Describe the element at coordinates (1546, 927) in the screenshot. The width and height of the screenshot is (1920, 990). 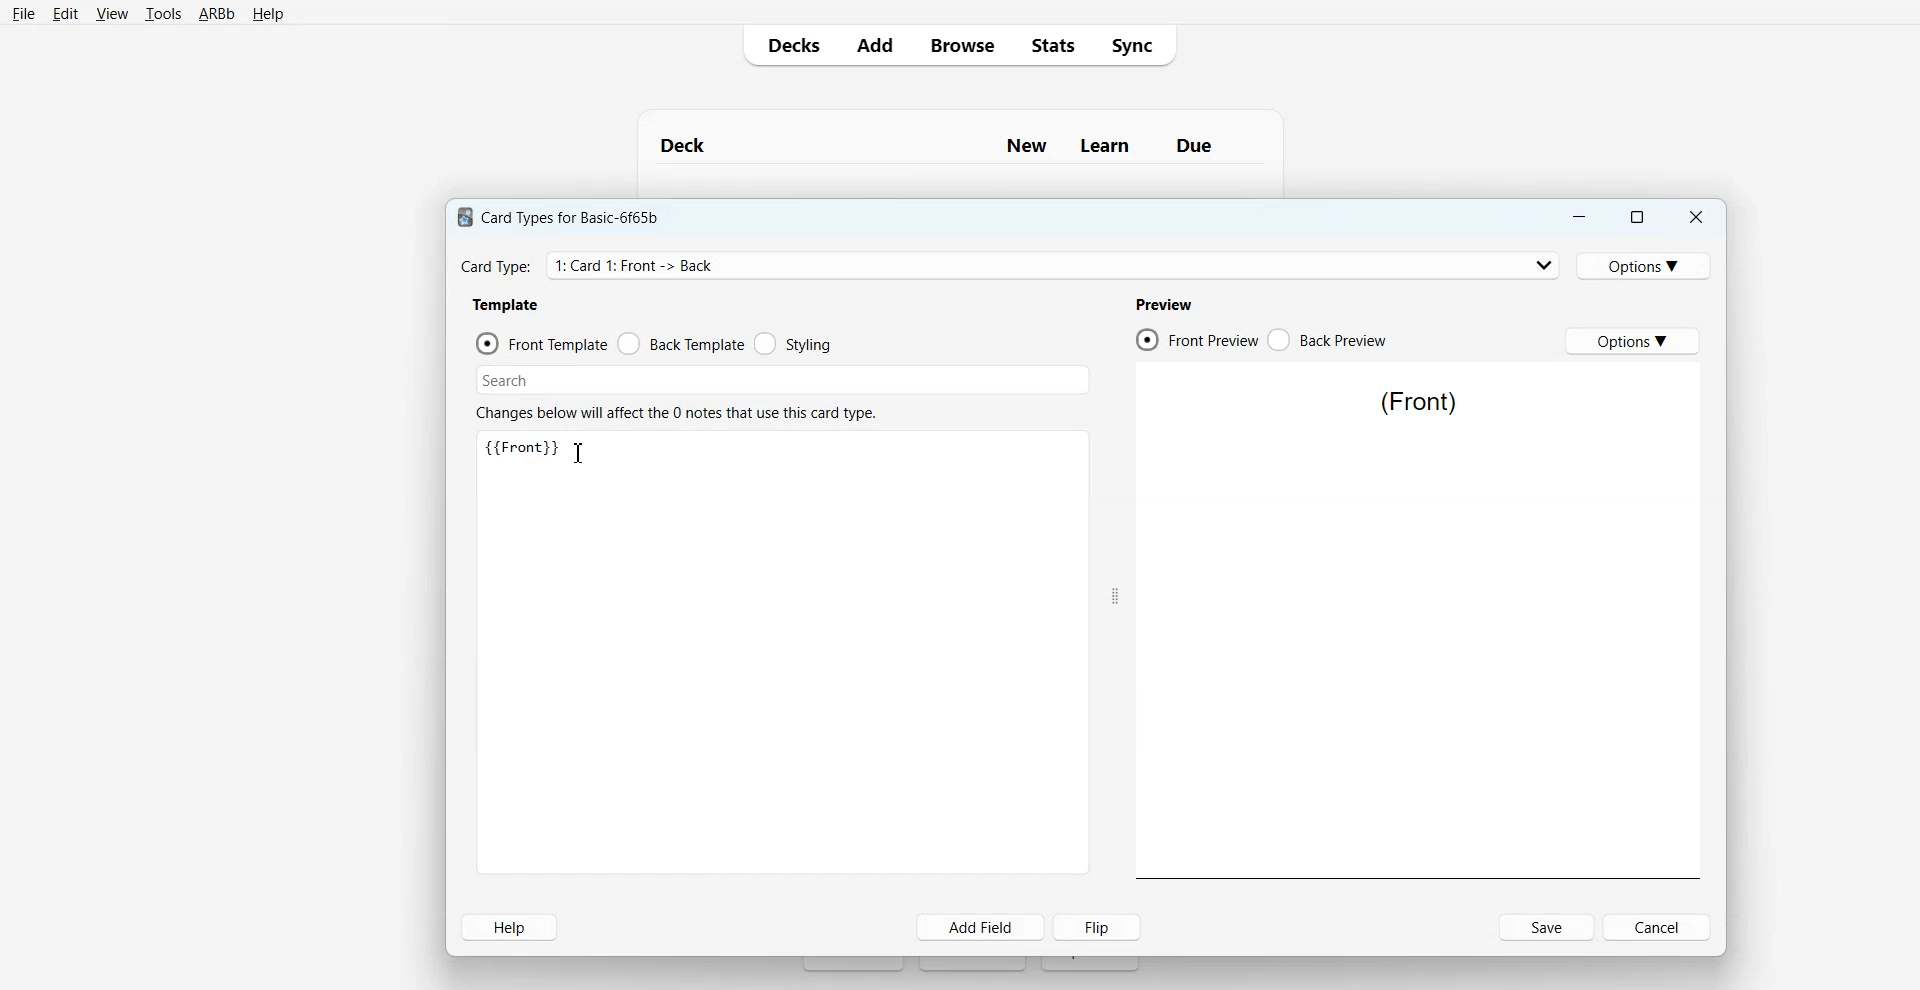
I see `Save` at that location.